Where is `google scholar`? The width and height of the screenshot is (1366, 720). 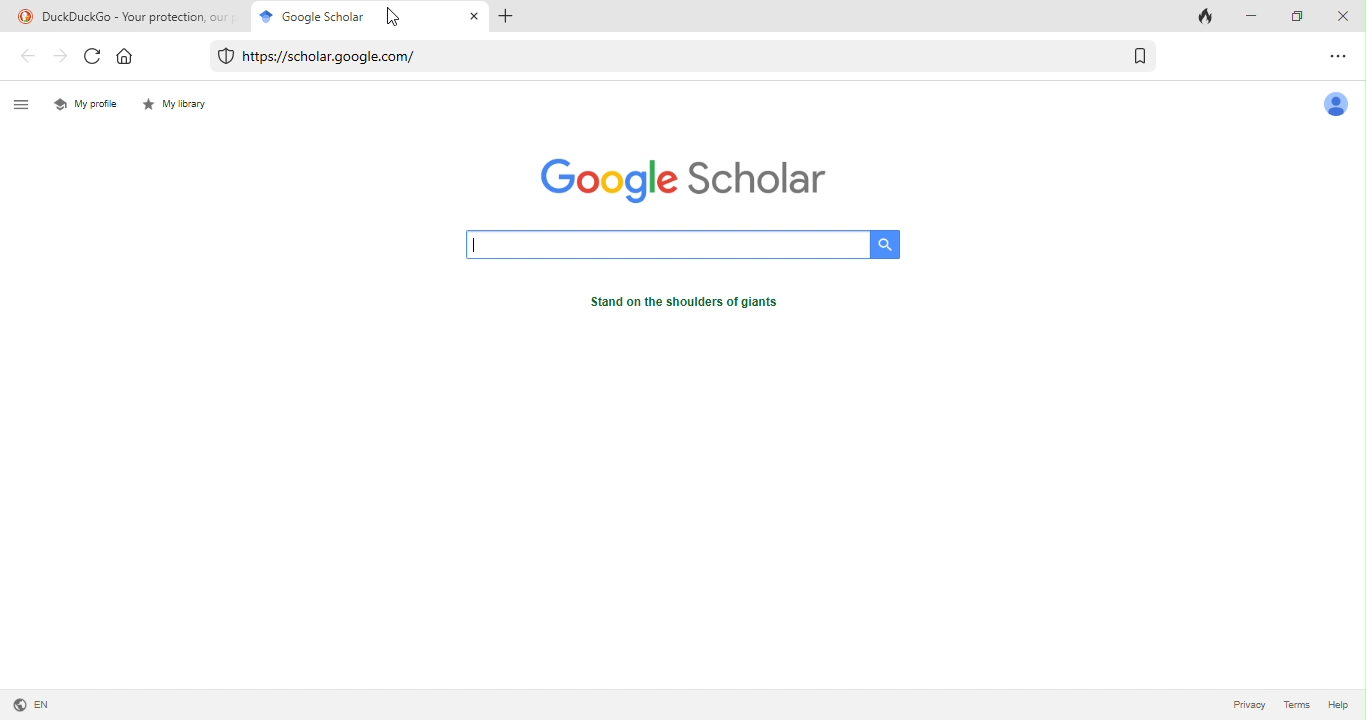
google scholar is located at coordinates (305, 15).